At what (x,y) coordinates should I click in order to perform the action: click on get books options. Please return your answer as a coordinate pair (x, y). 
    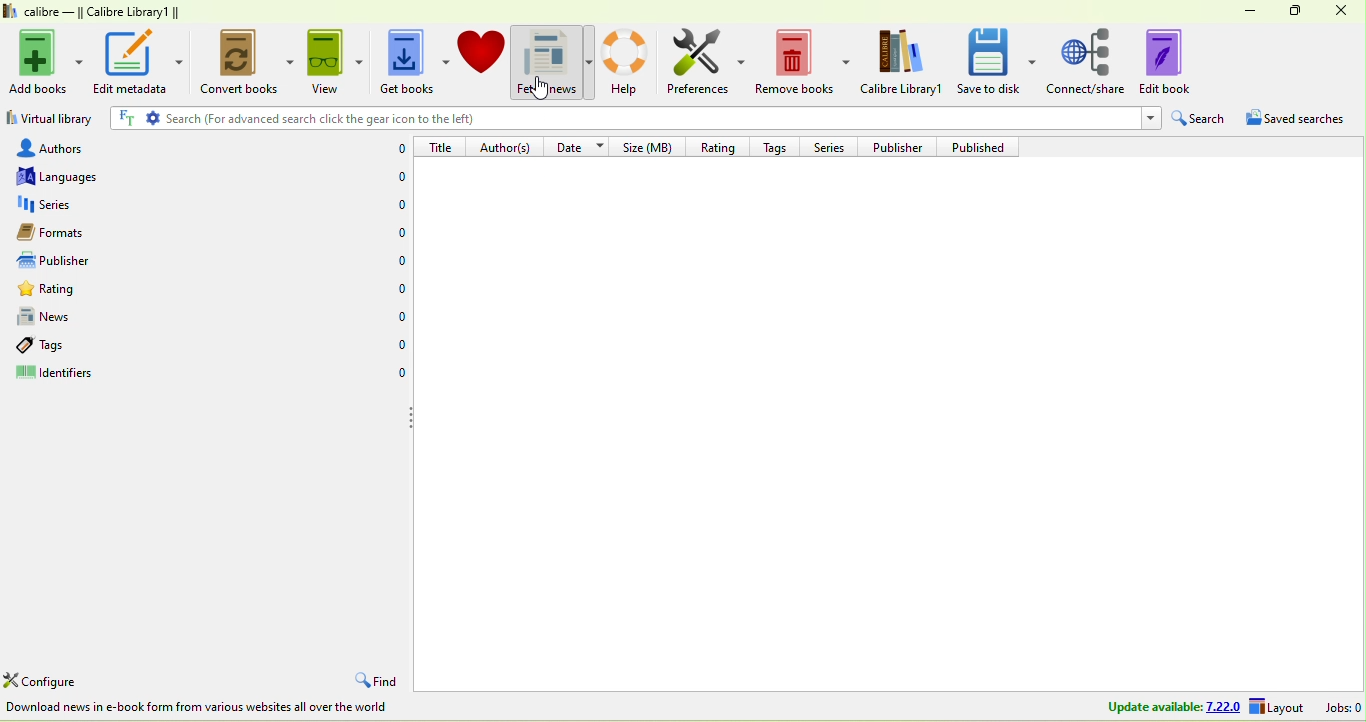
    Looking at the image, I should click on (448, 60).